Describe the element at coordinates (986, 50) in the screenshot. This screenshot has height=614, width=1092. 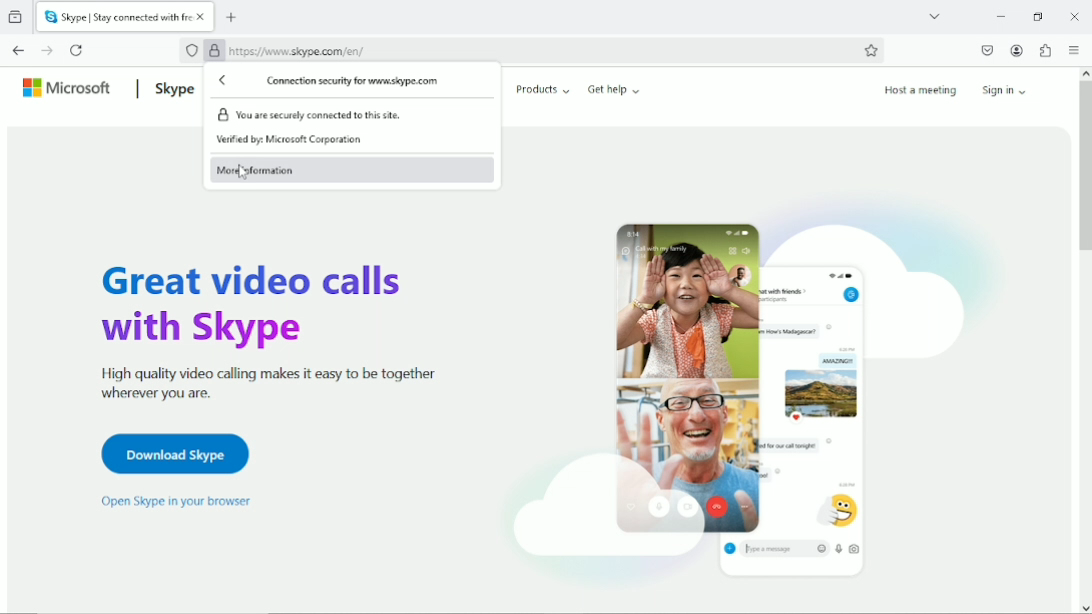
I see `Save to pocket` at that location.